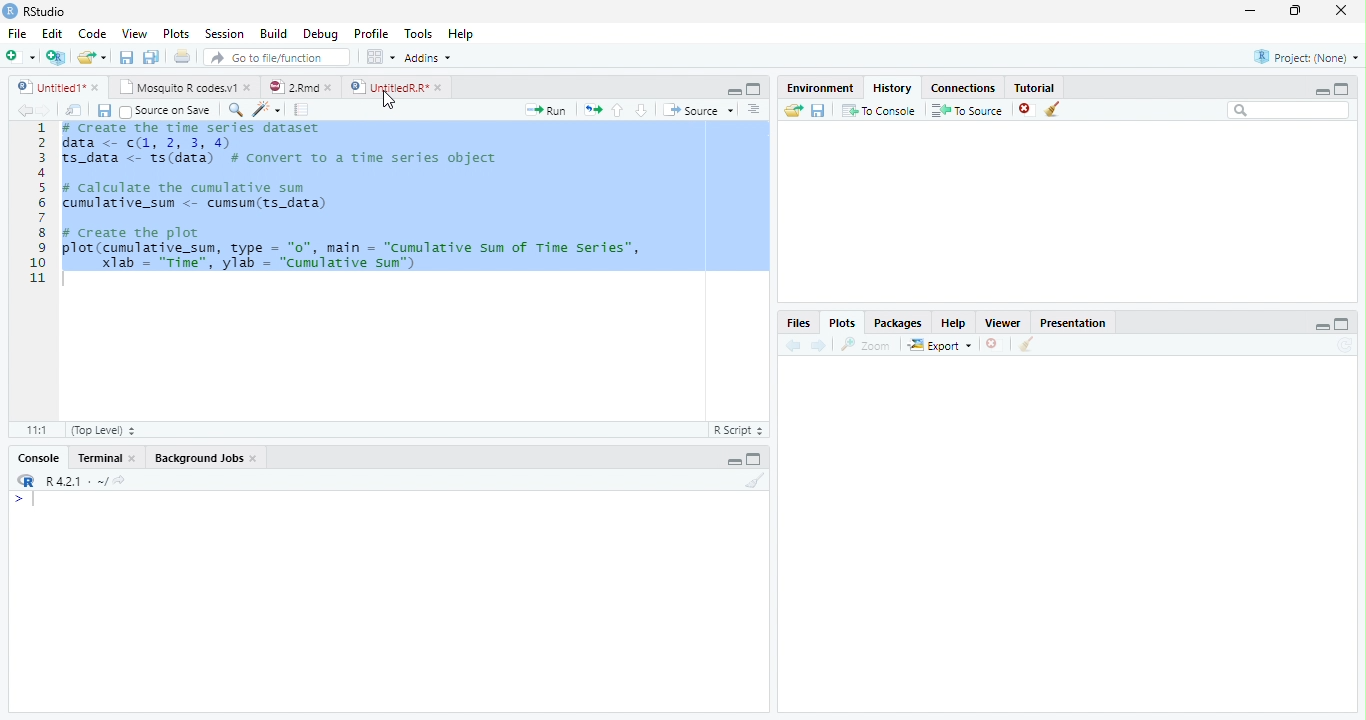  Describe the element at coordinates (269, 109) in the screenshot. I see `Code Refactor` at that location.